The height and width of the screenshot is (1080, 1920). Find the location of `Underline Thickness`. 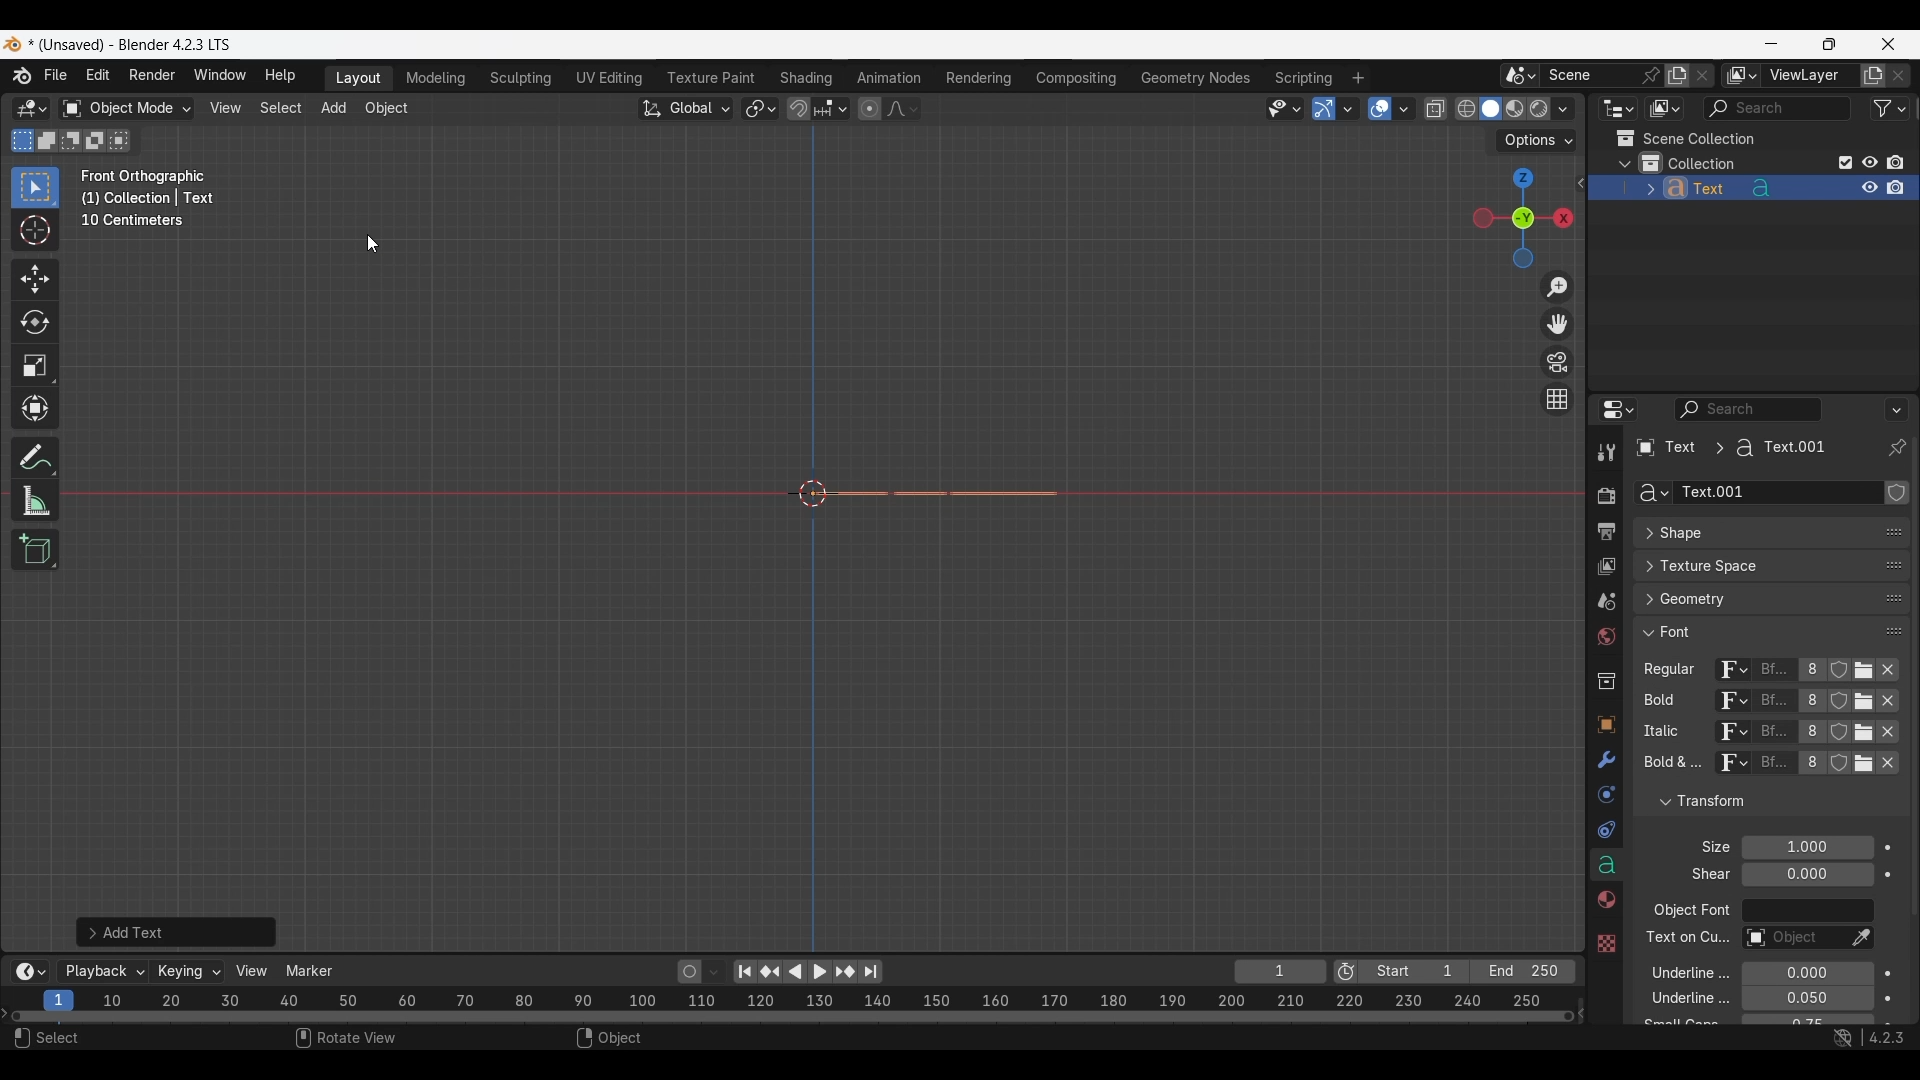

Underline Thickness is located at coordinates (1807, 999).